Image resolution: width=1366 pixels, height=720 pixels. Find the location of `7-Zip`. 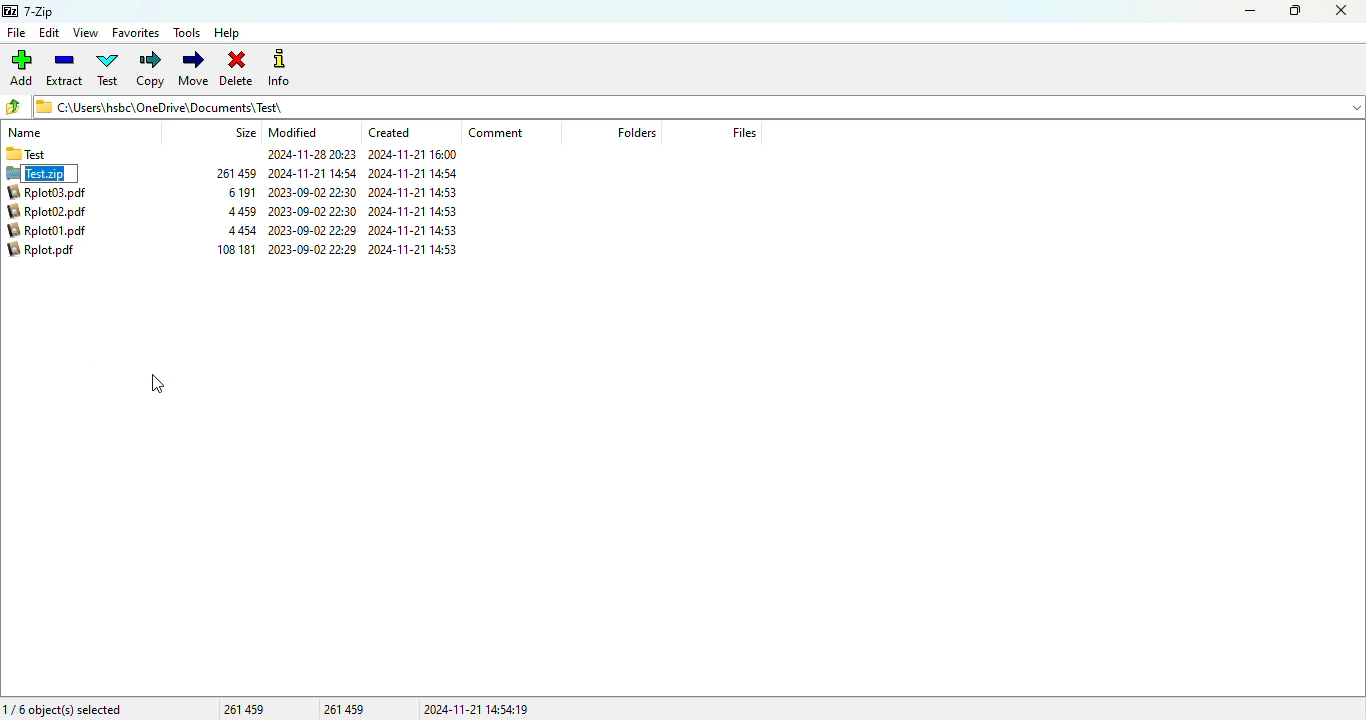

7-Zip is located at coordinates (29, 12).